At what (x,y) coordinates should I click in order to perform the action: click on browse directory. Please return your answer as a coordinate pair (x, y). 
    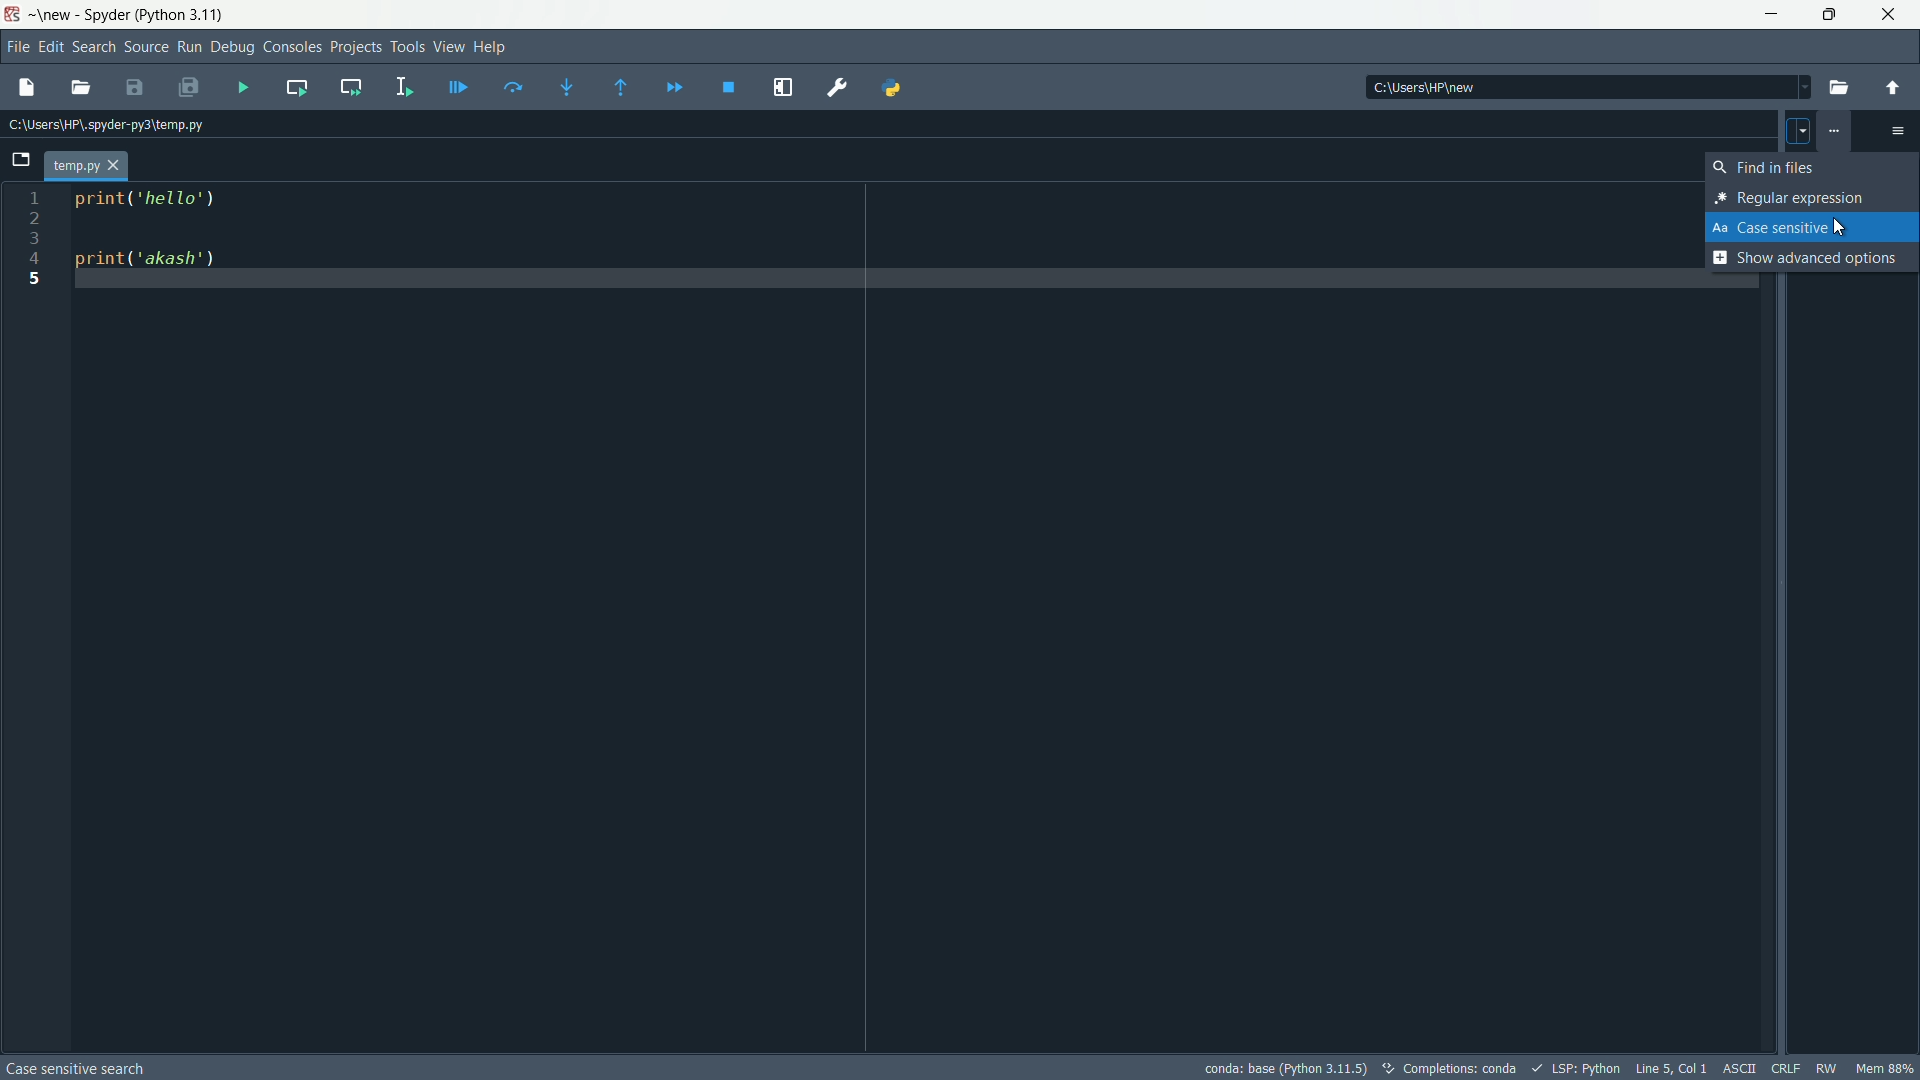
    Looking at the image, I should click on (1838, 88).